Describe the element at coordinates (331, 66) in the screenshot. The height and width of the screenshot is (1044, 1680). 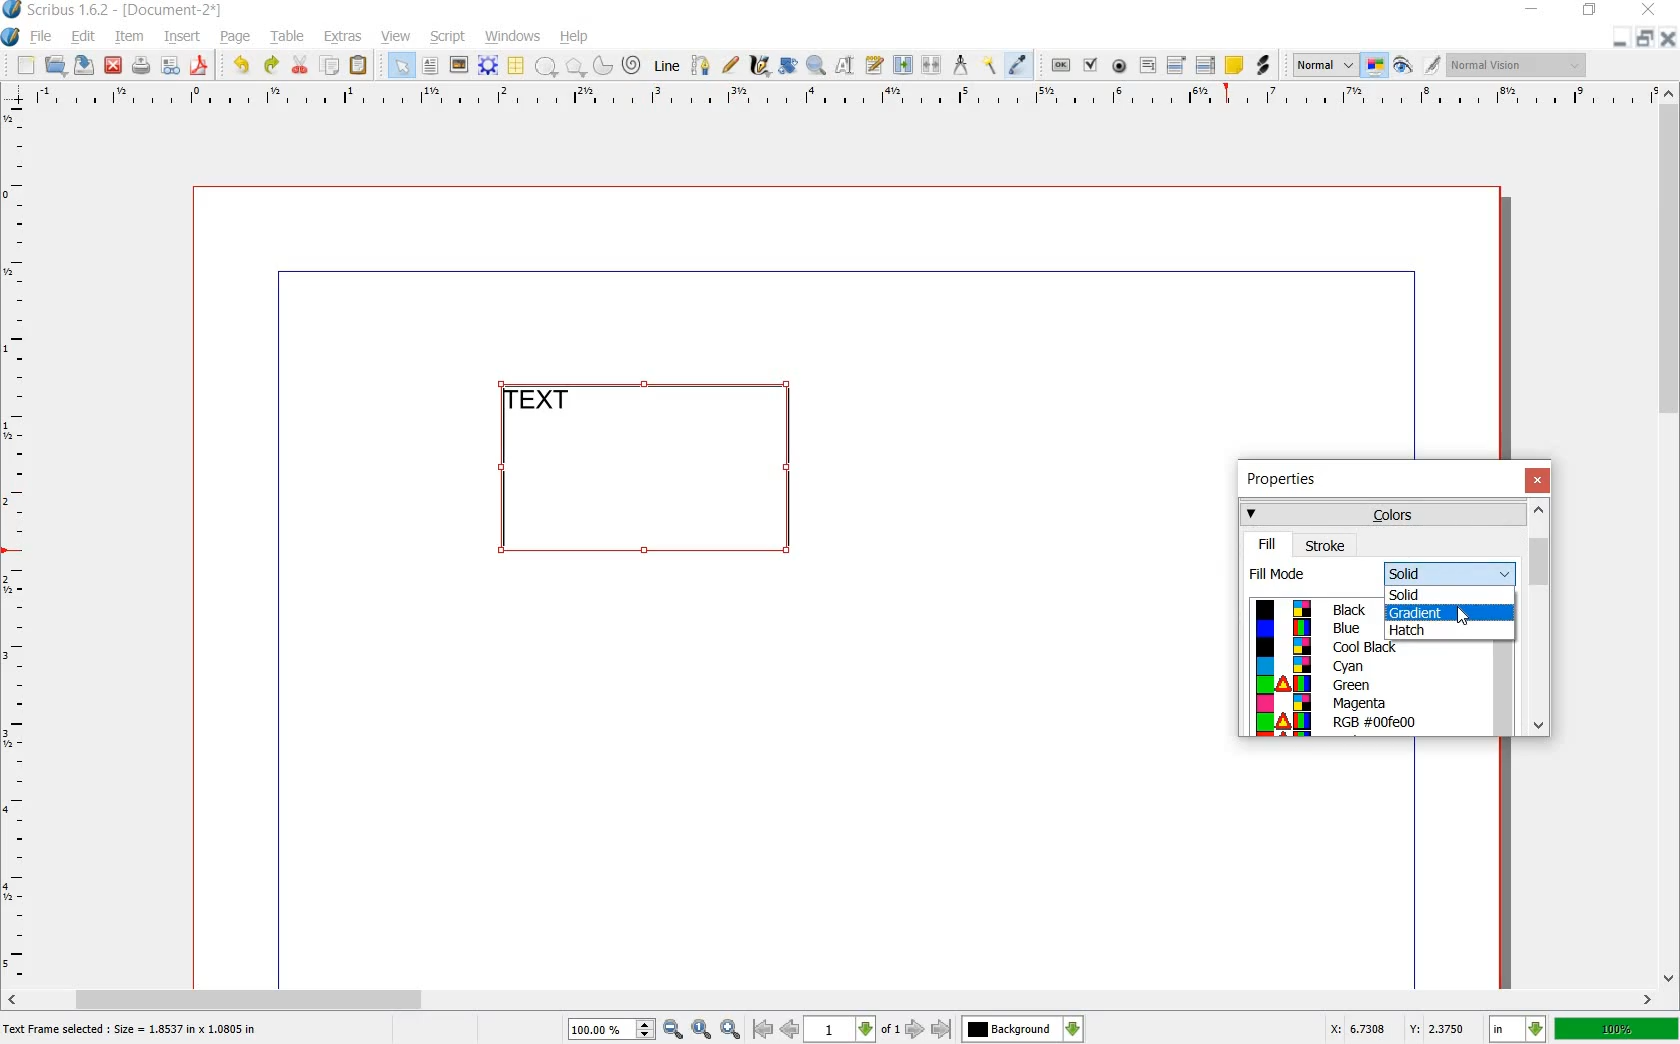
I see `copy` at that location.